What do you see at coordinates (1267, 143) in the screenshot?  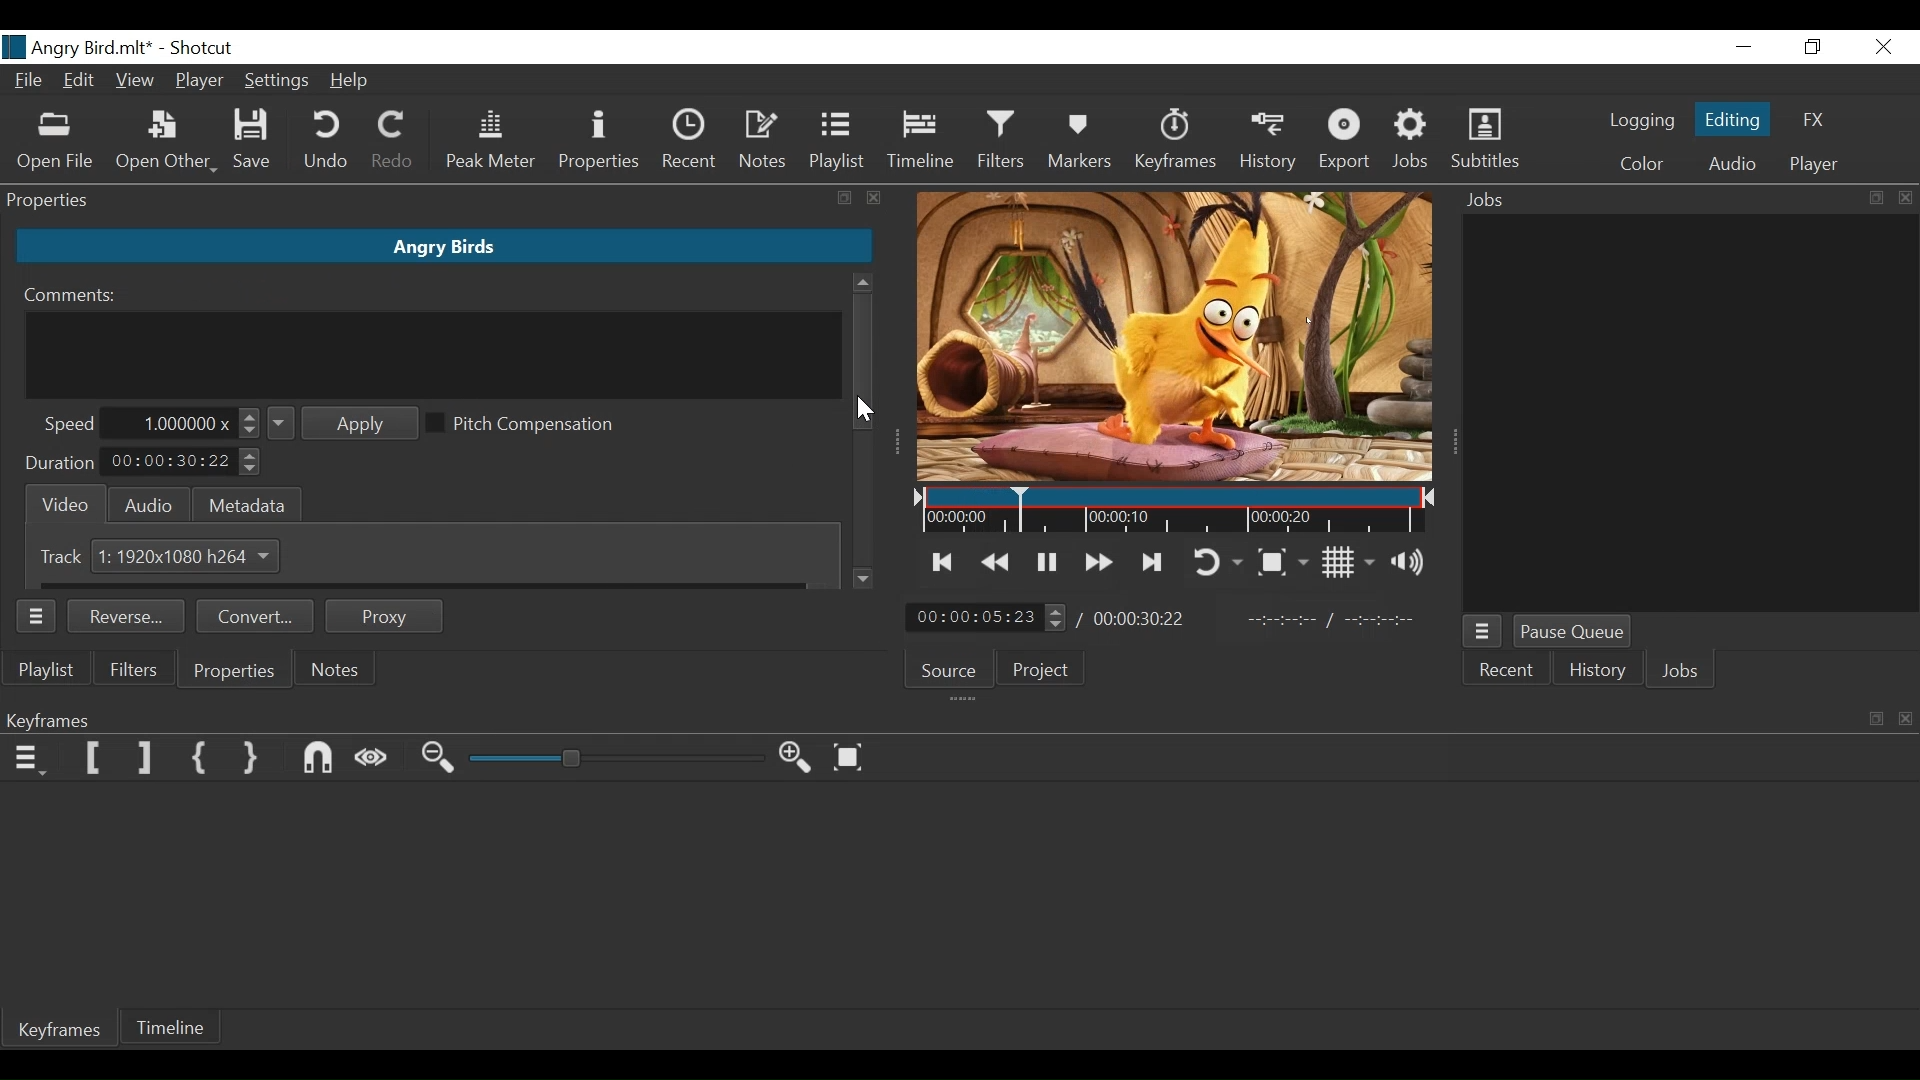 I see `History` at bounding box center [1267, 143].